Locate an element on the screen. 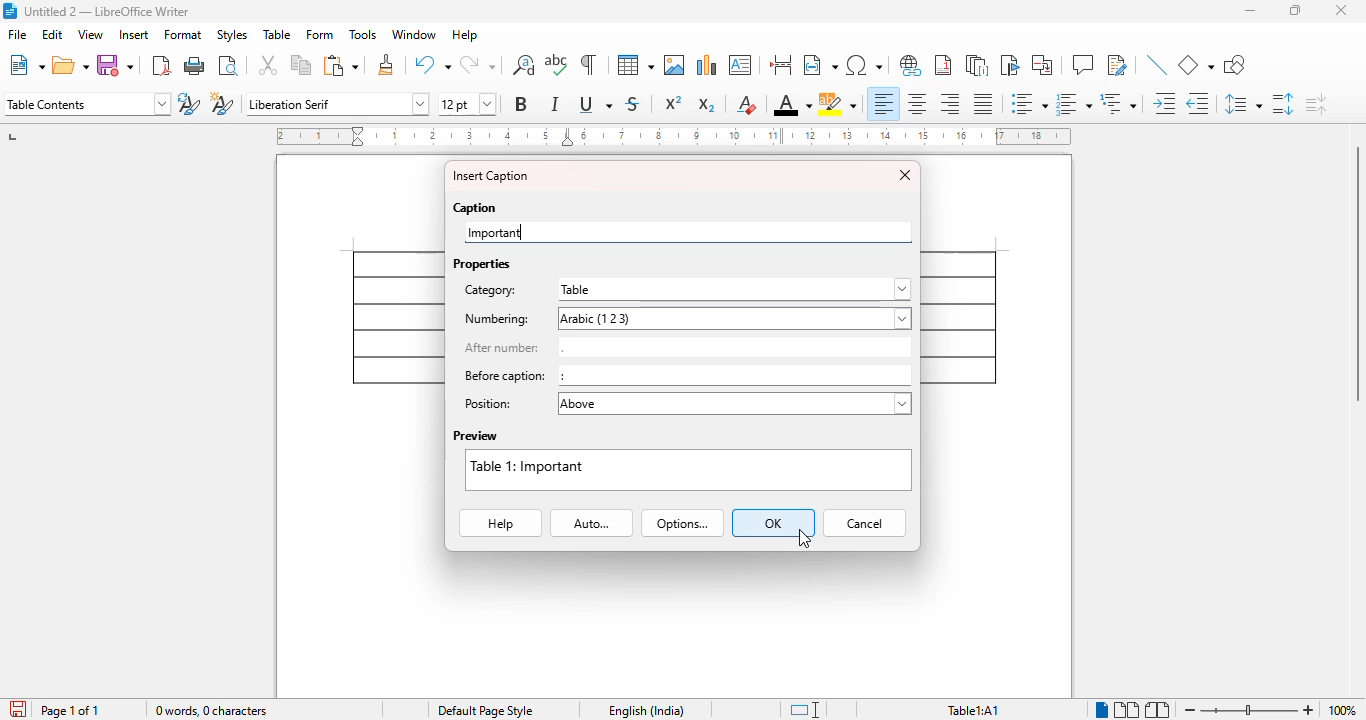 Image resolution: width=1366 pixels, height=720 pixels. font name is located at coordinates (337, 105).